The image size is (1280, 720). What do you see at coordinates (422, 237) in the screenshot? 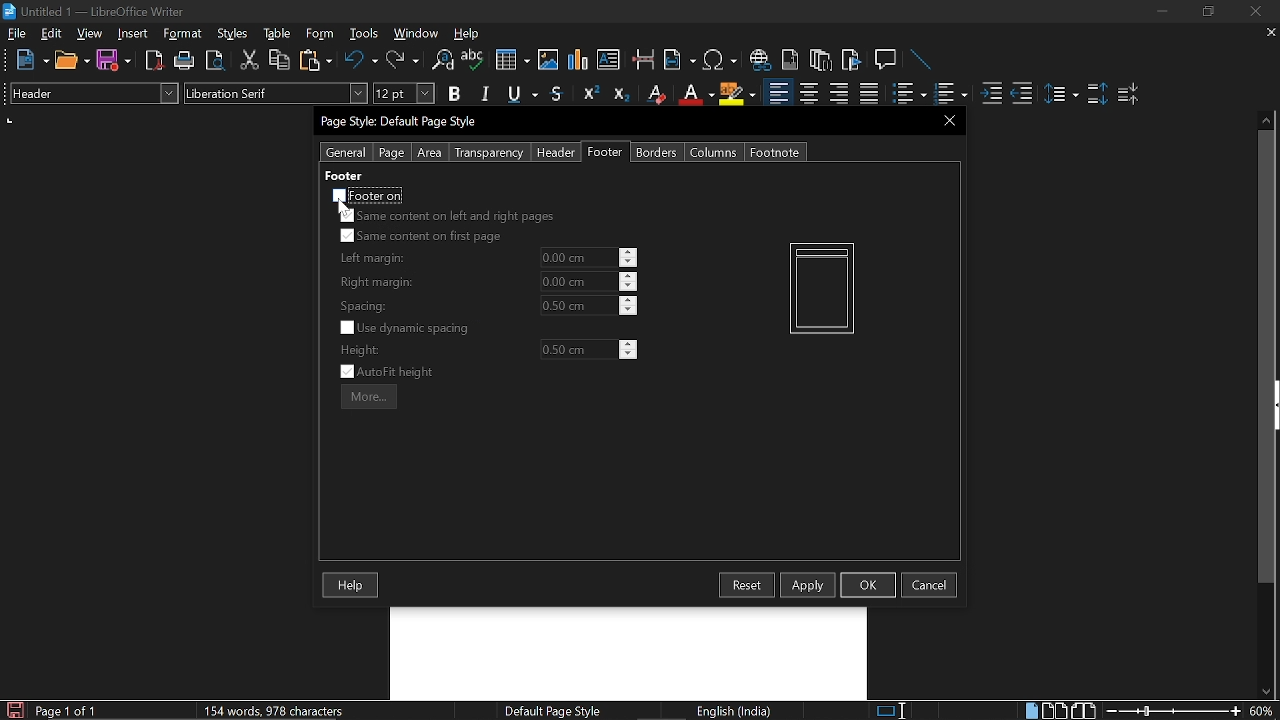
I see `Same content on first page` at bounding box center [422, 237].